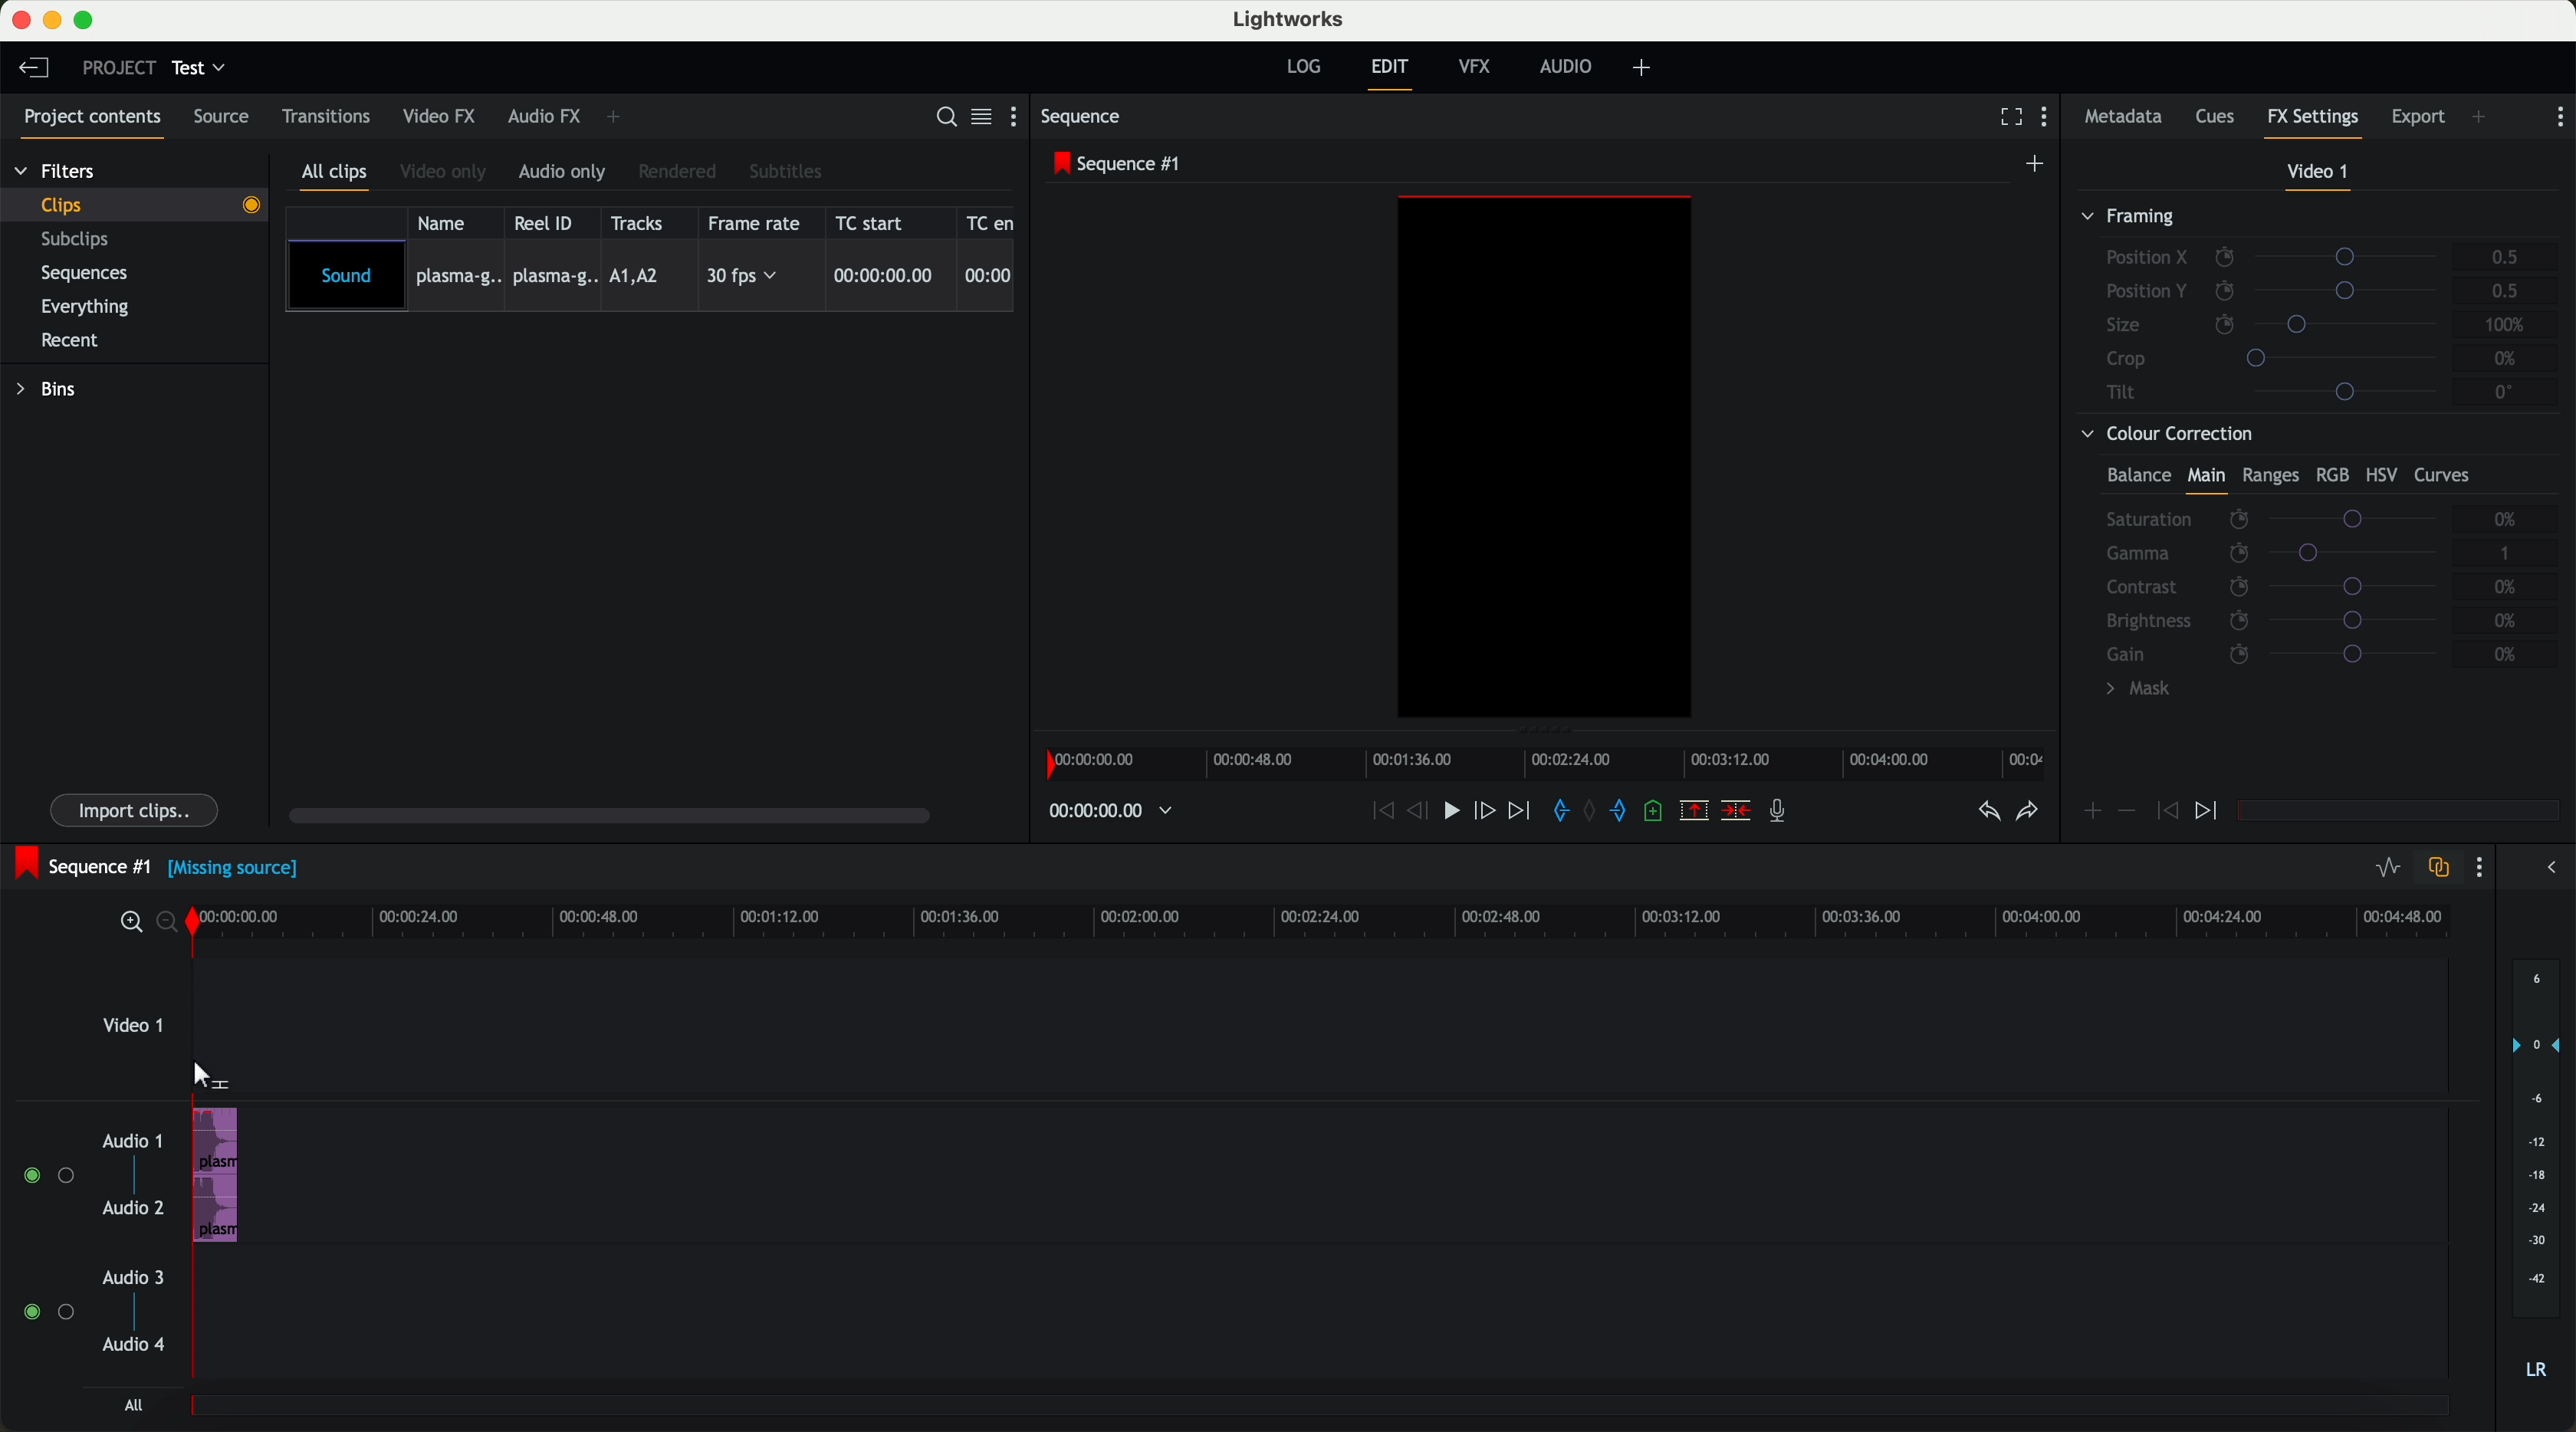 The width and height of the screenshot is (2576, 1432). Describe the element at coordinates (1626, 813) in the screenshot. I see `add out mark` at that location.